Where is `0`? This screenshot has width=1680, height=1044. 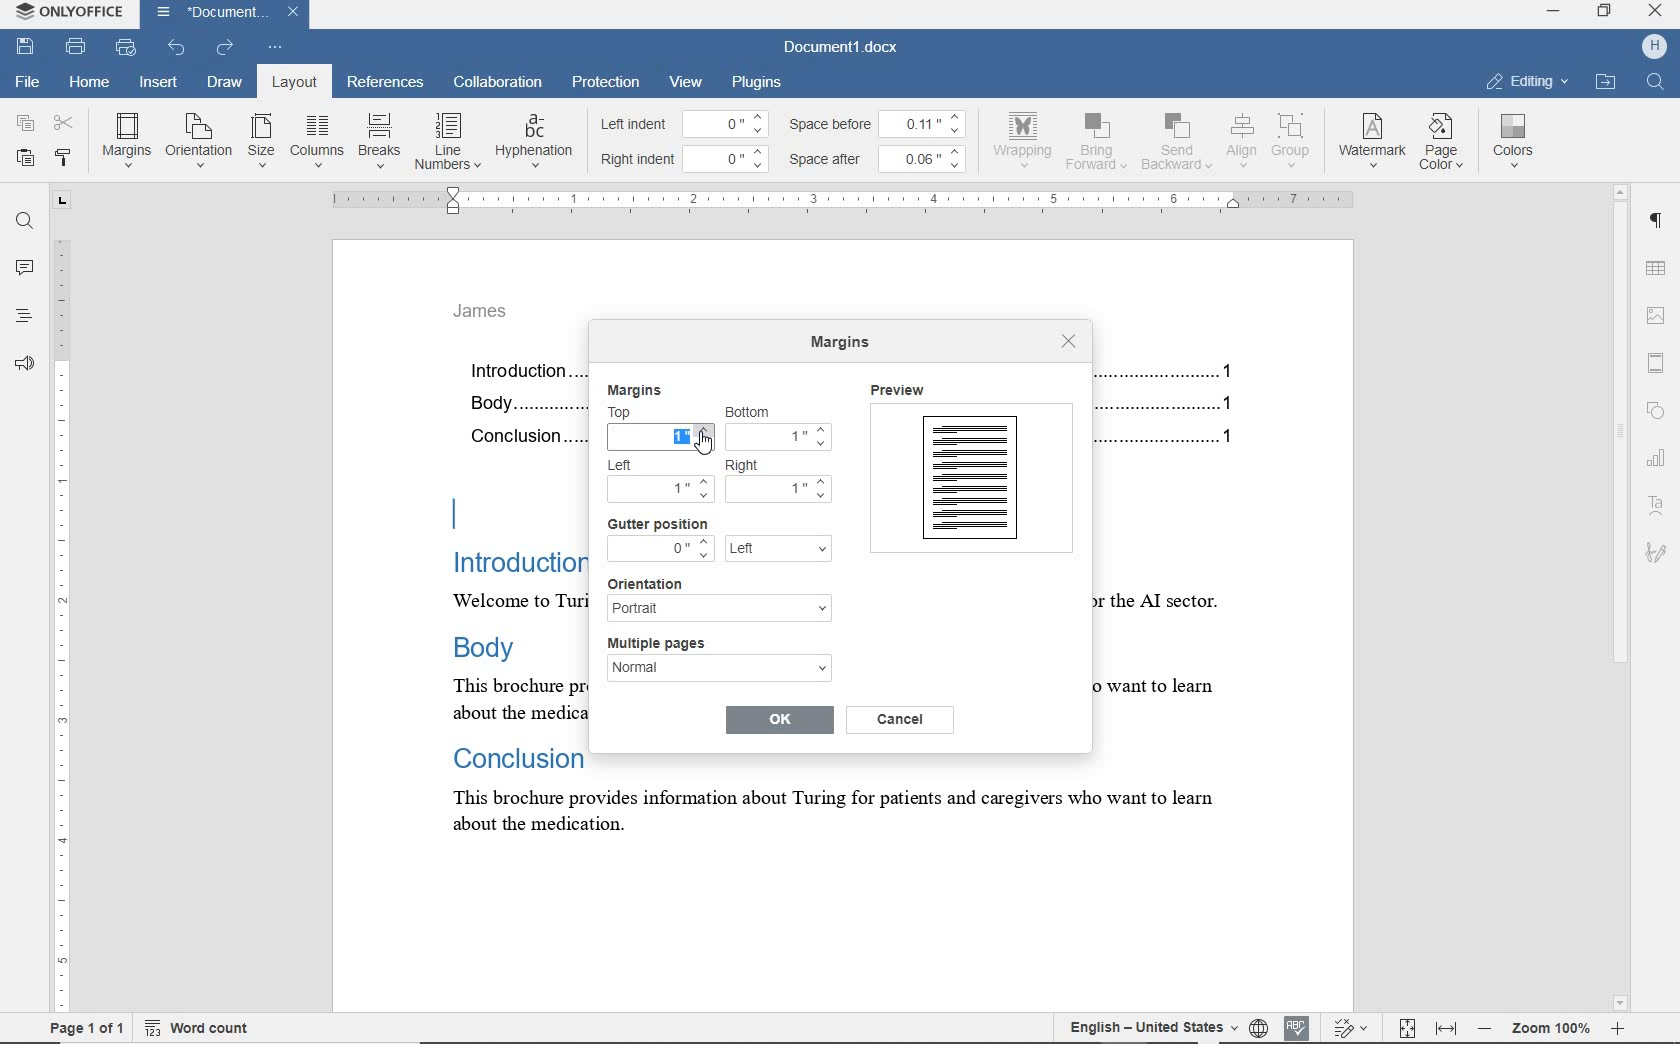
0 is located at coordinates (727, 123).